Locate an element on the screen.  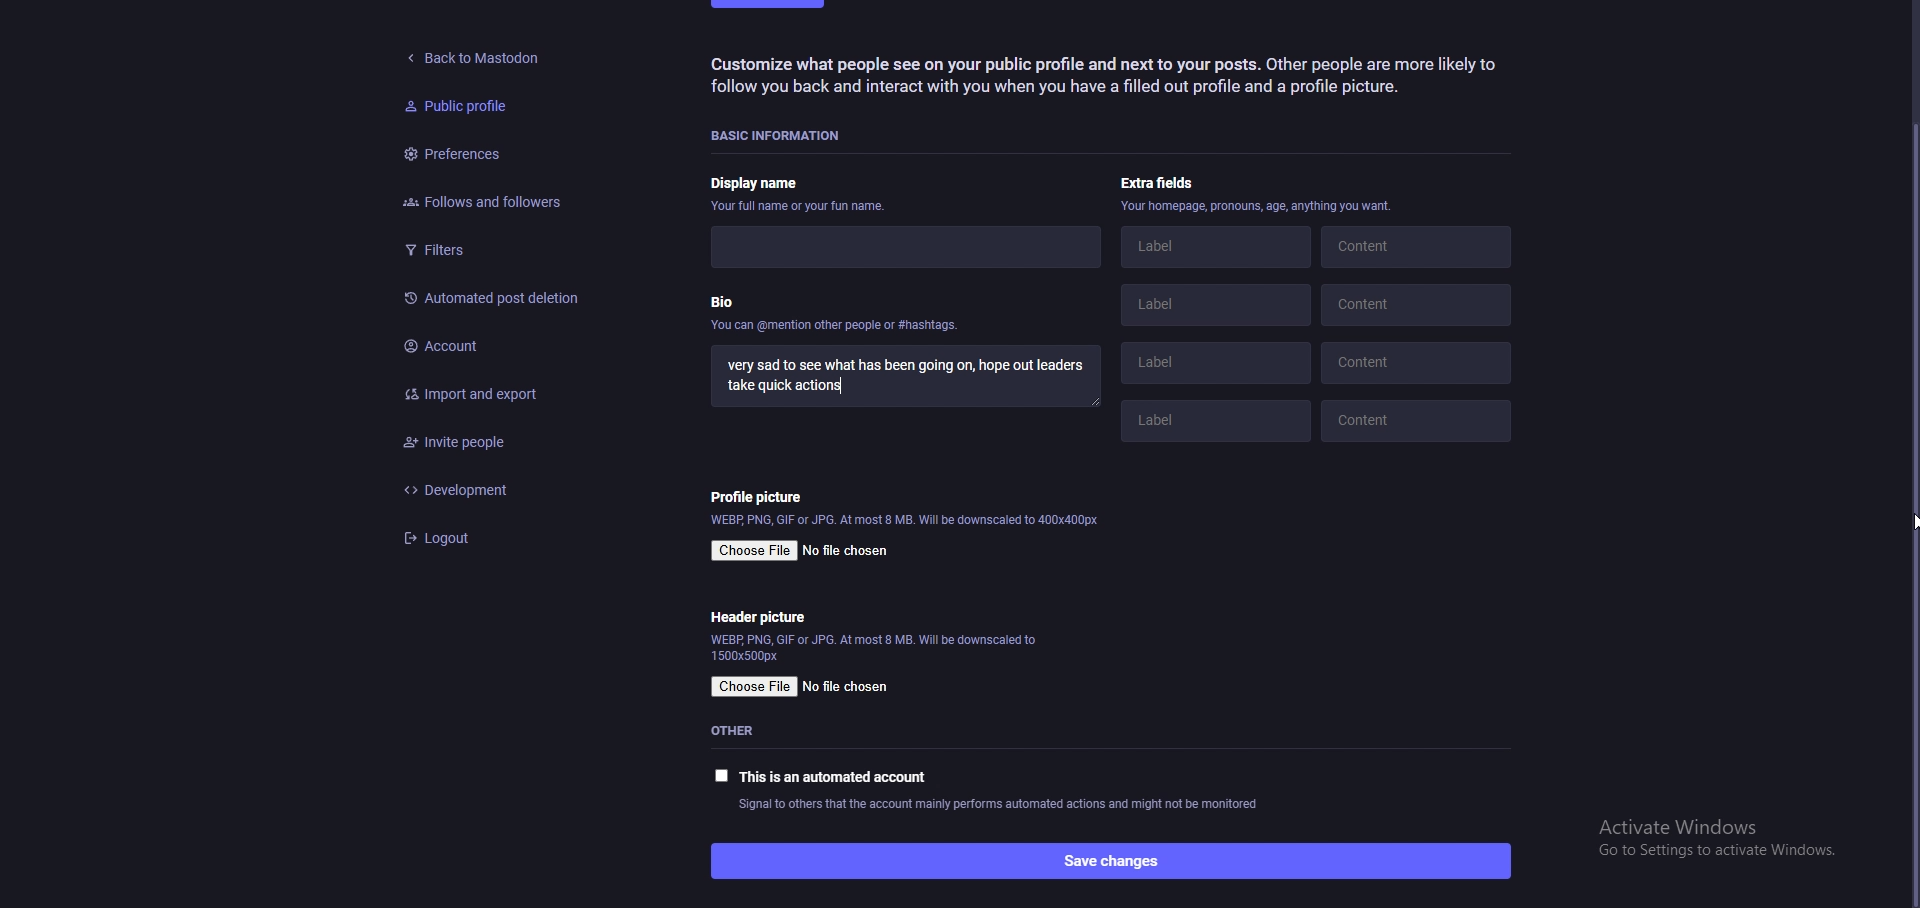
Public profile is located at coordinates (453, 107).